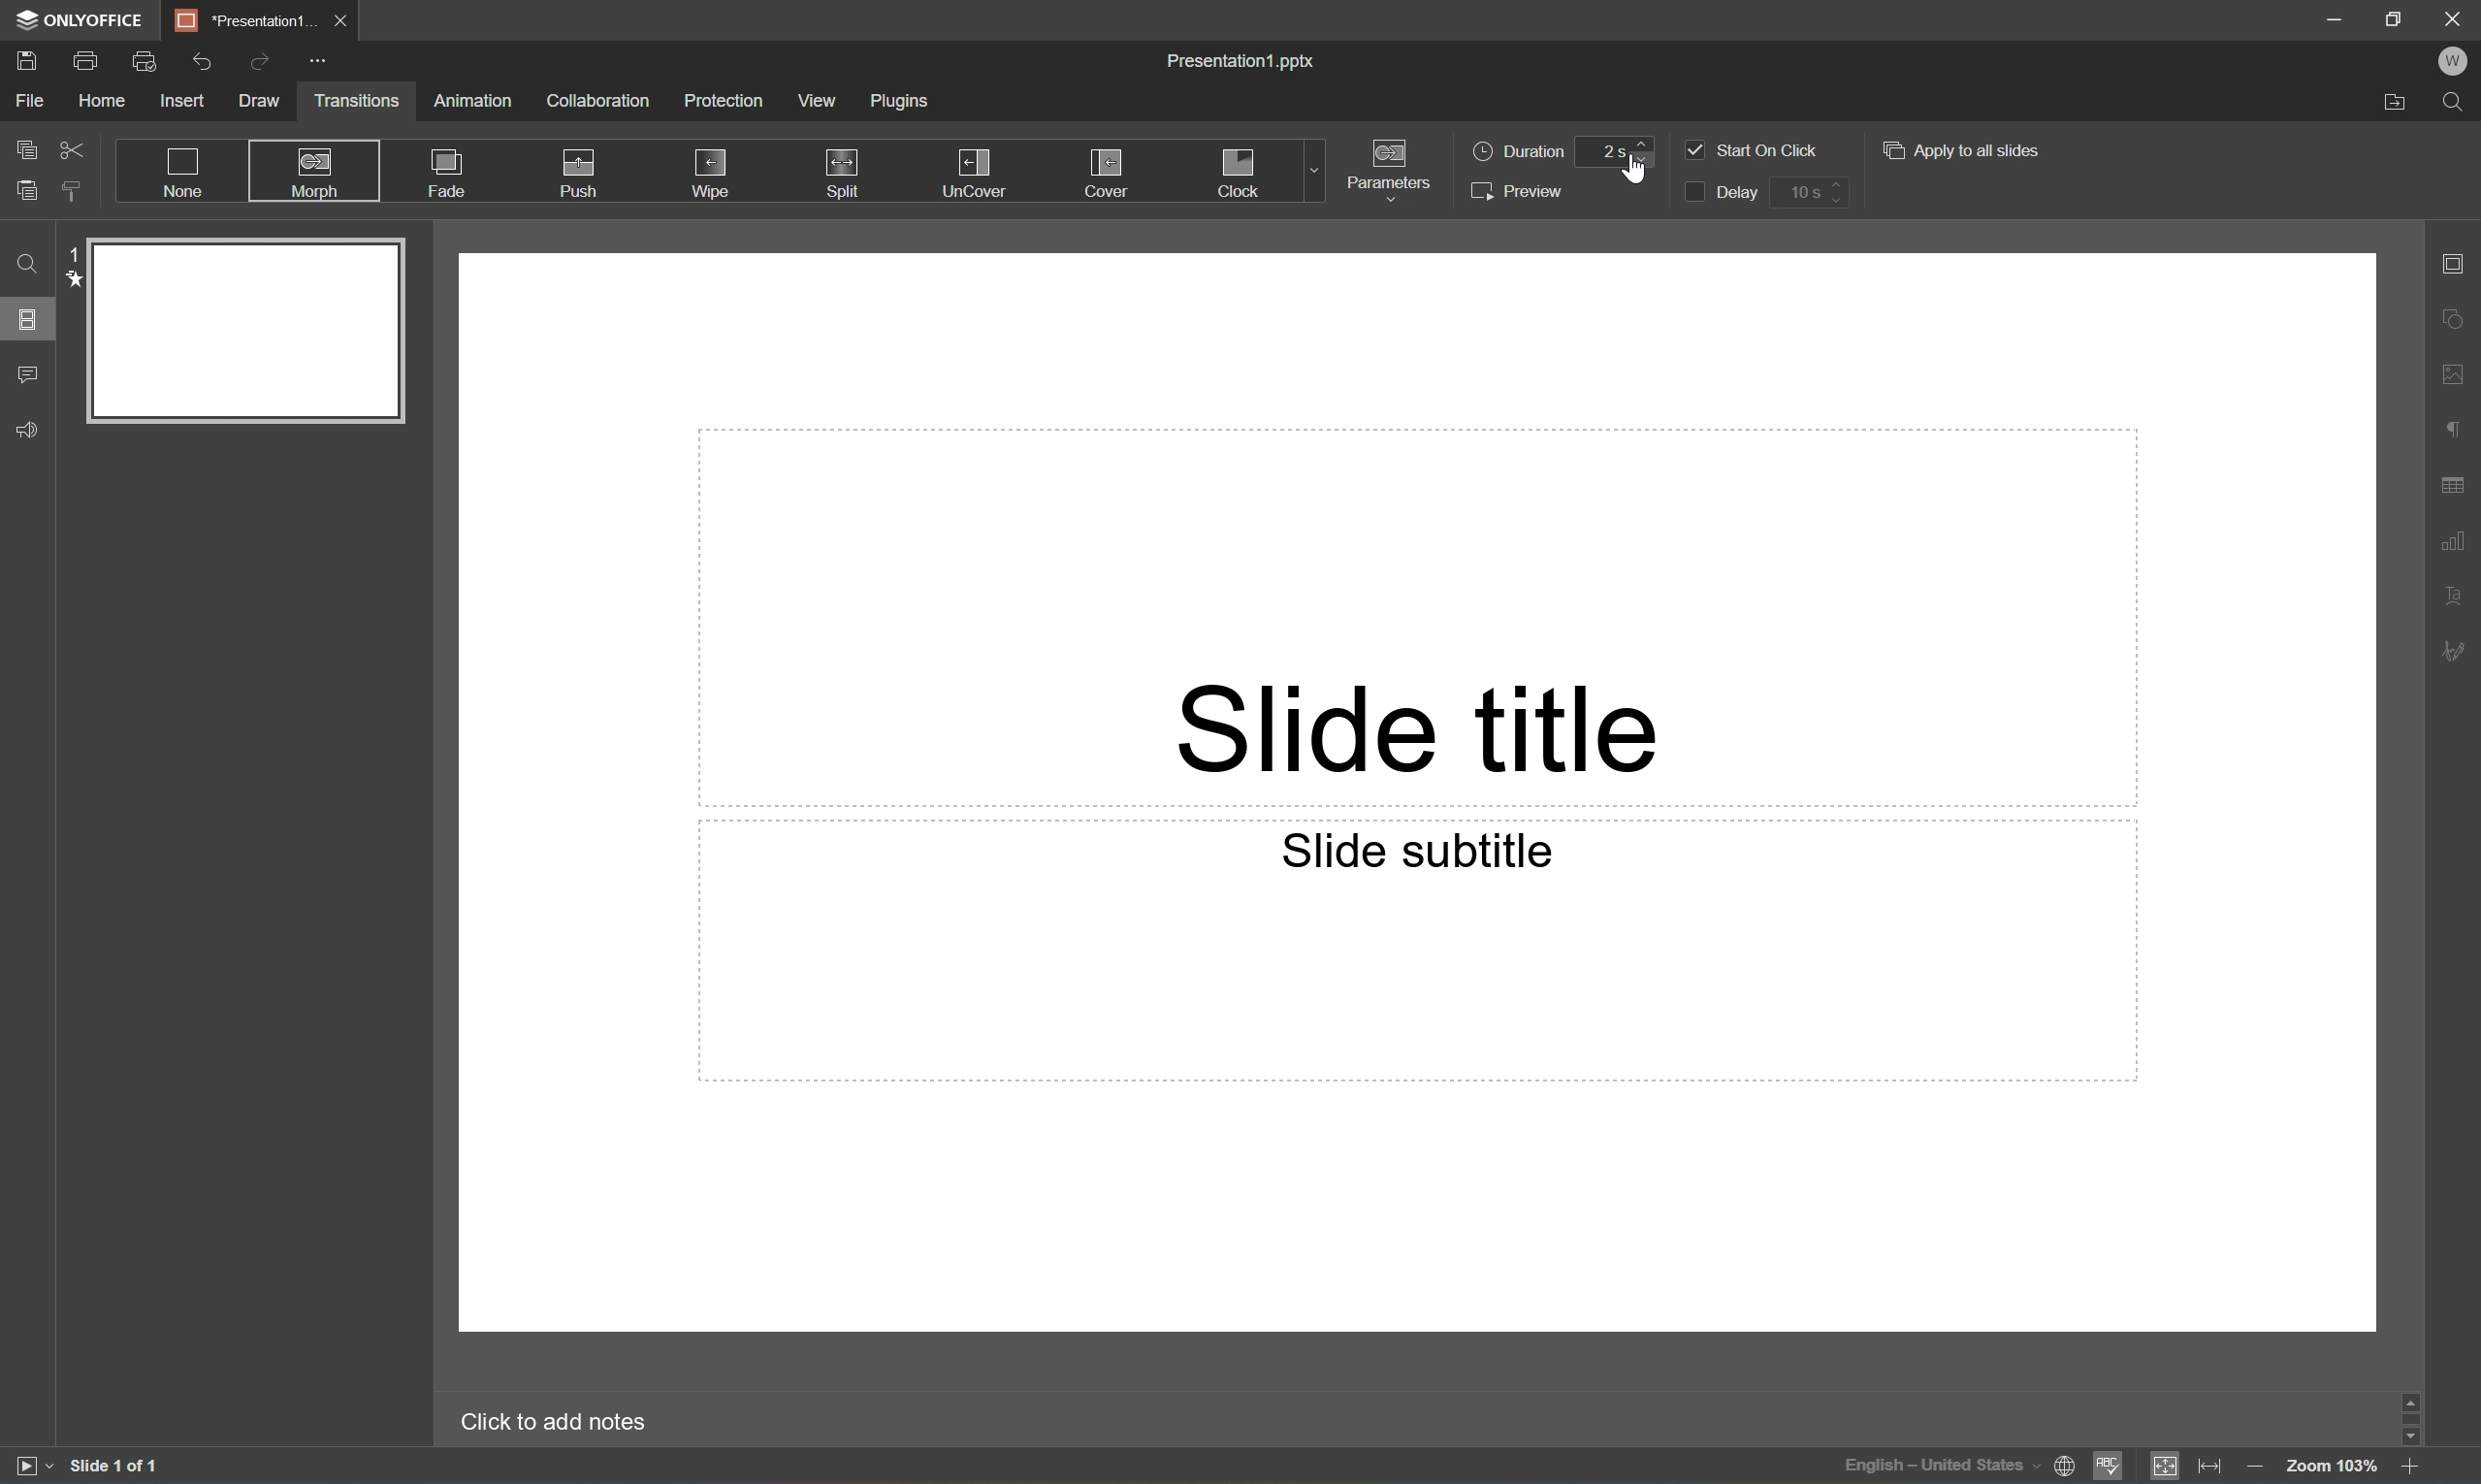 This screenshot has height=1484, width=2481. I want to click on Copy, so click(27, 146).